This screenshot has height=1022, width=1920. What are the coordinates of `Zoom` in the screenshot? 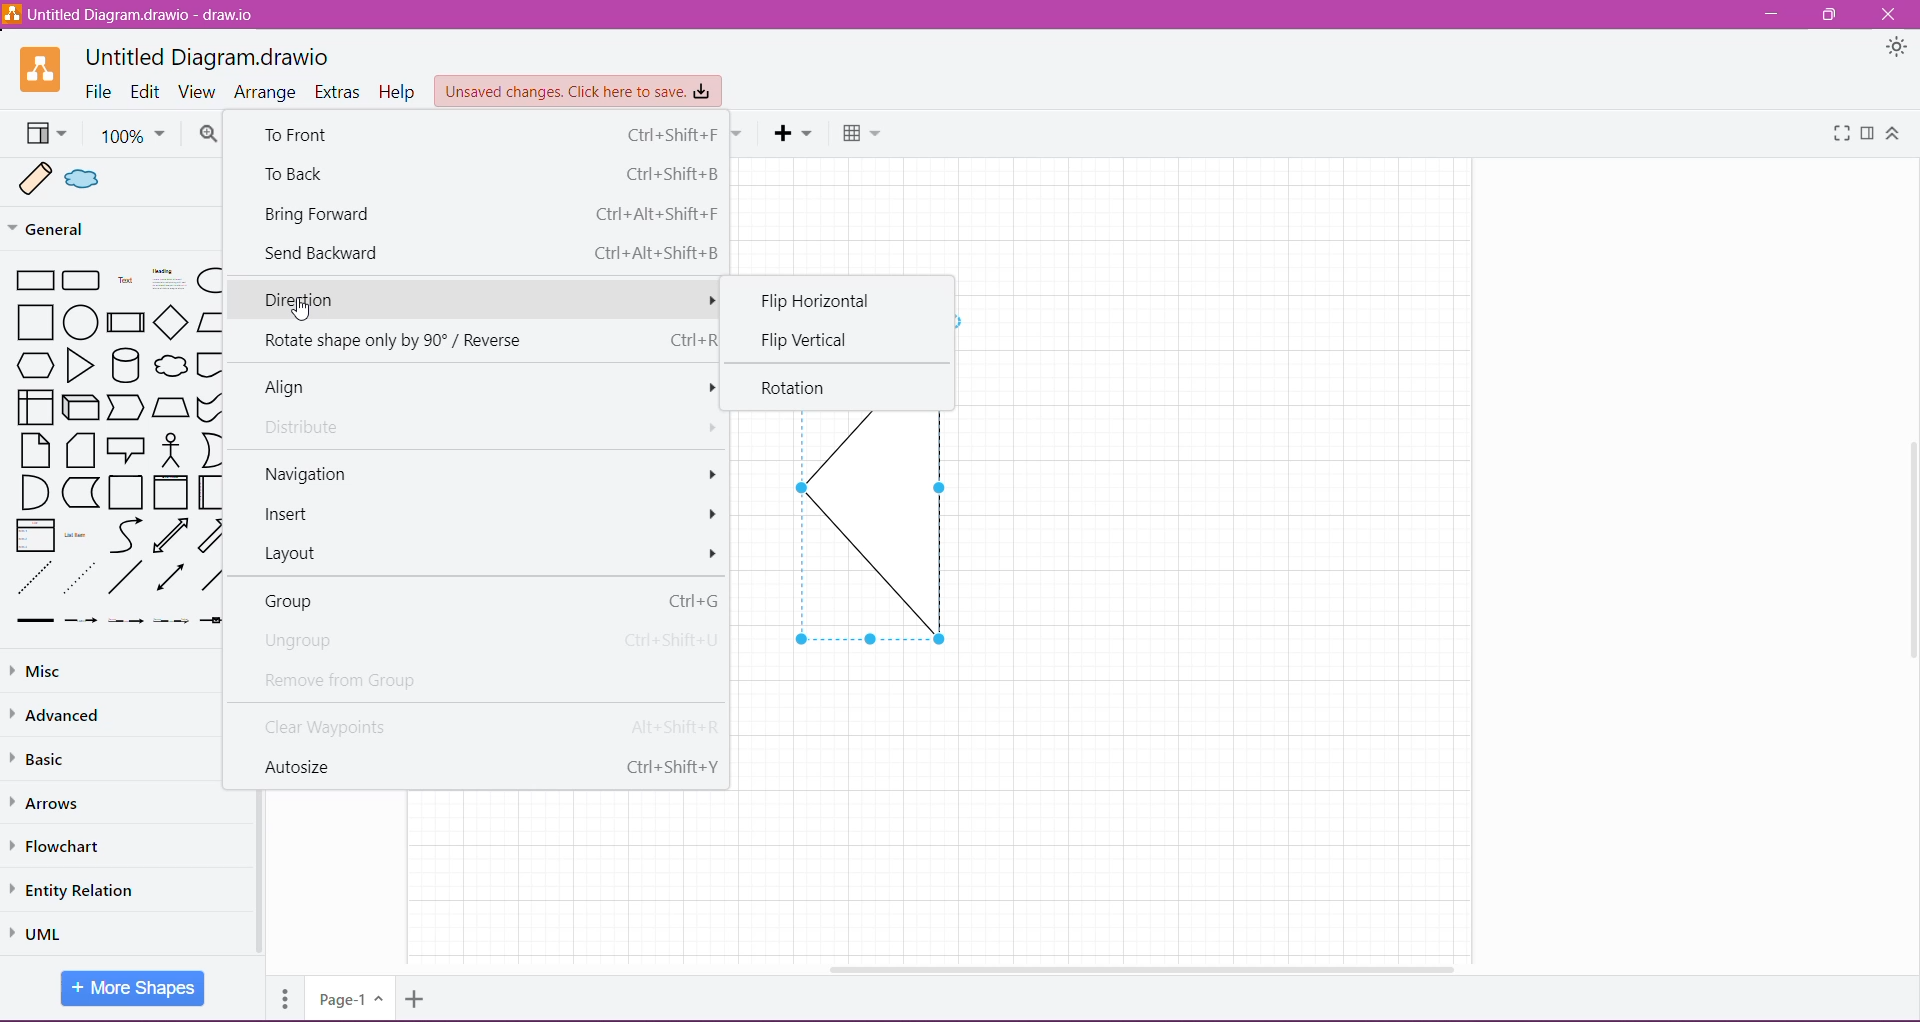 It's located at (133, 136).